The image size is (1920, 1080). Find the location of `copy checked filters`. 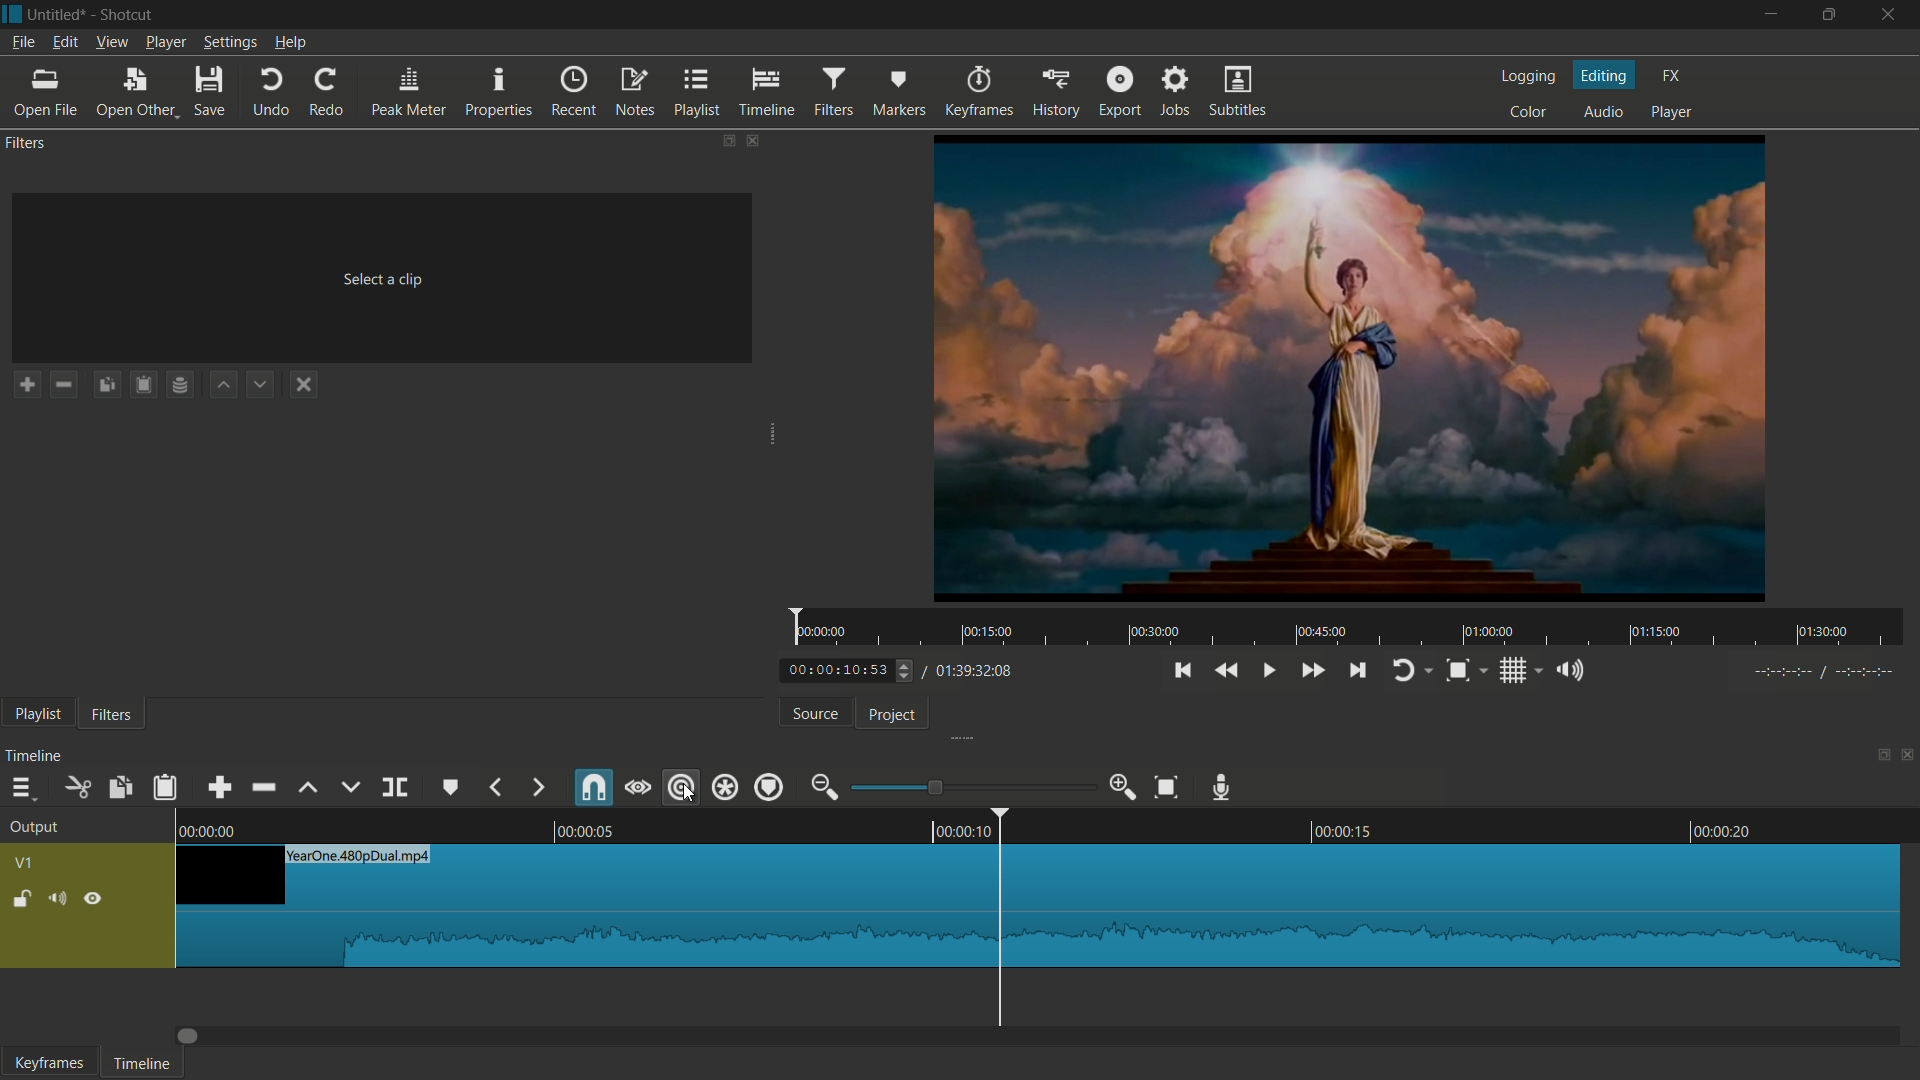

copy checked filters is located at coordinates (105, 385).